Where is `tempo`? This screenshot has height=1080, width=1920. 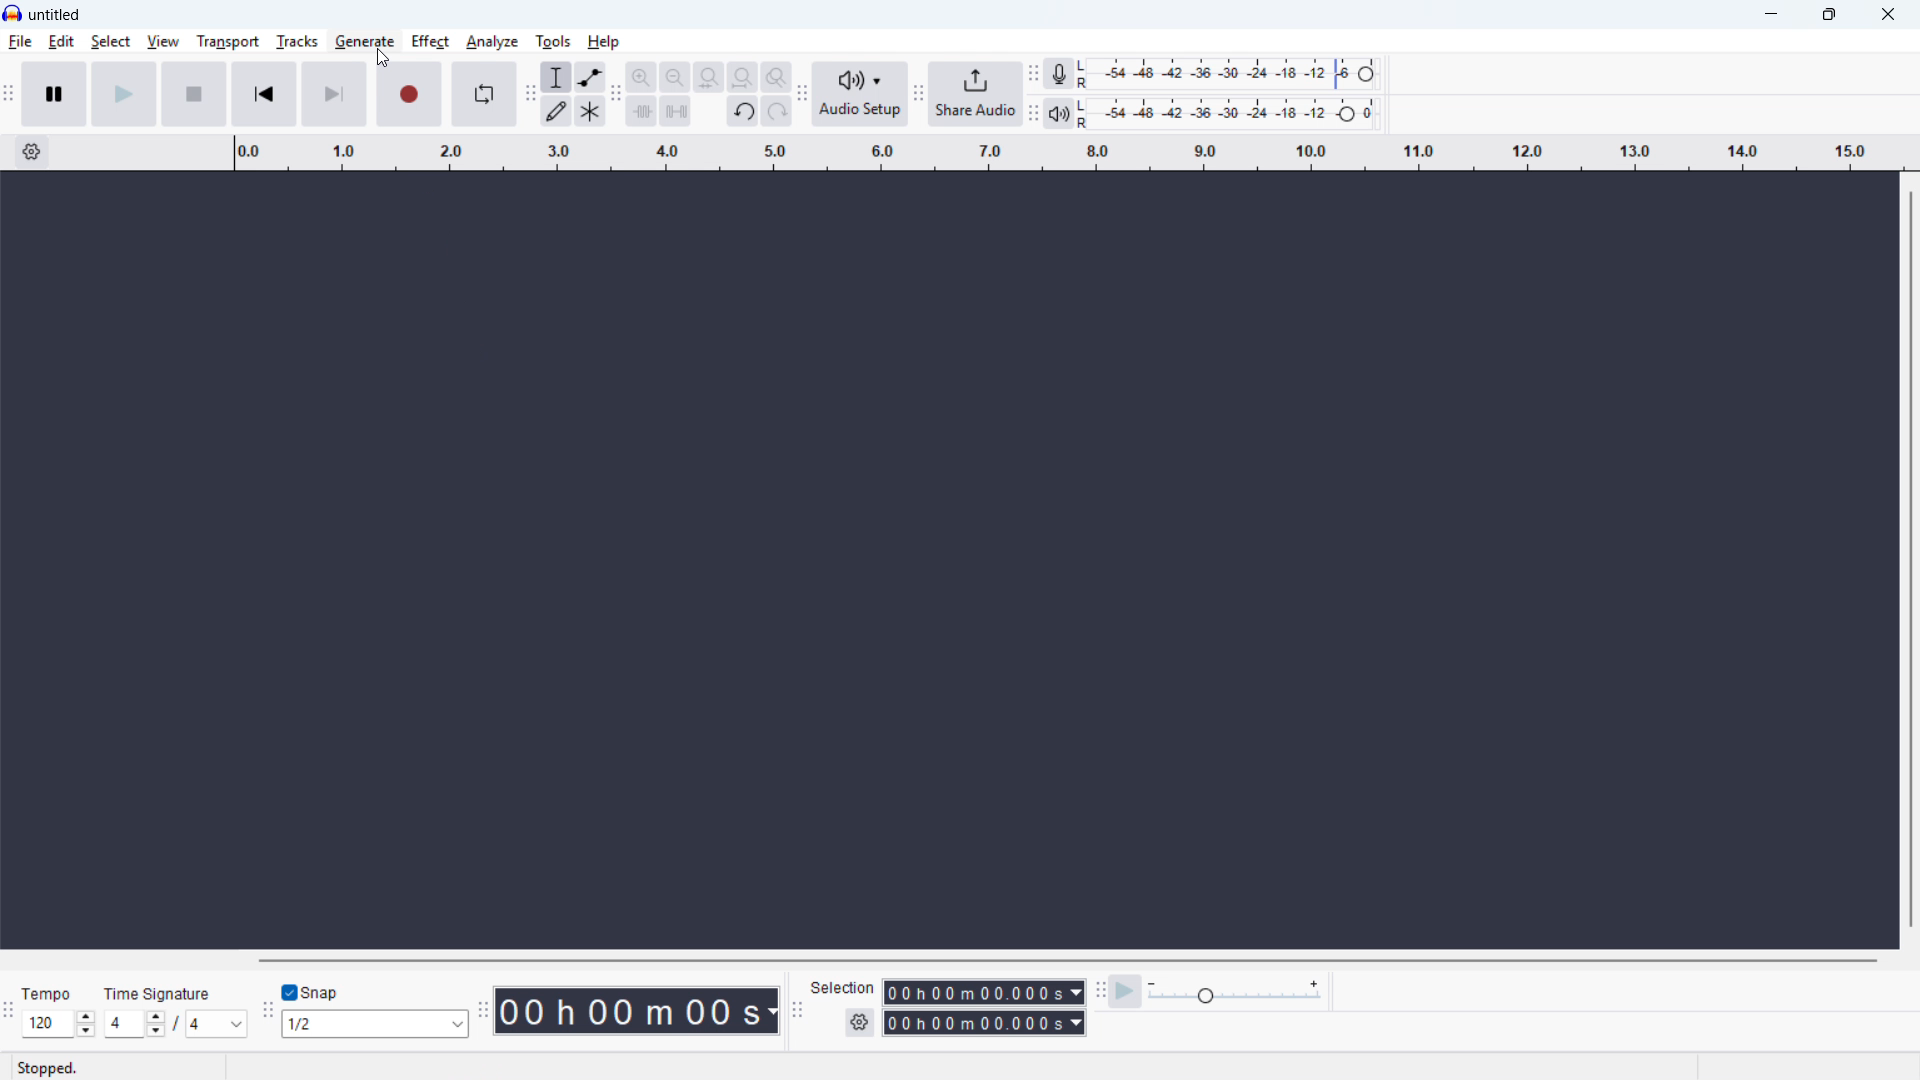
tempo is located at coordinates (50, 994).